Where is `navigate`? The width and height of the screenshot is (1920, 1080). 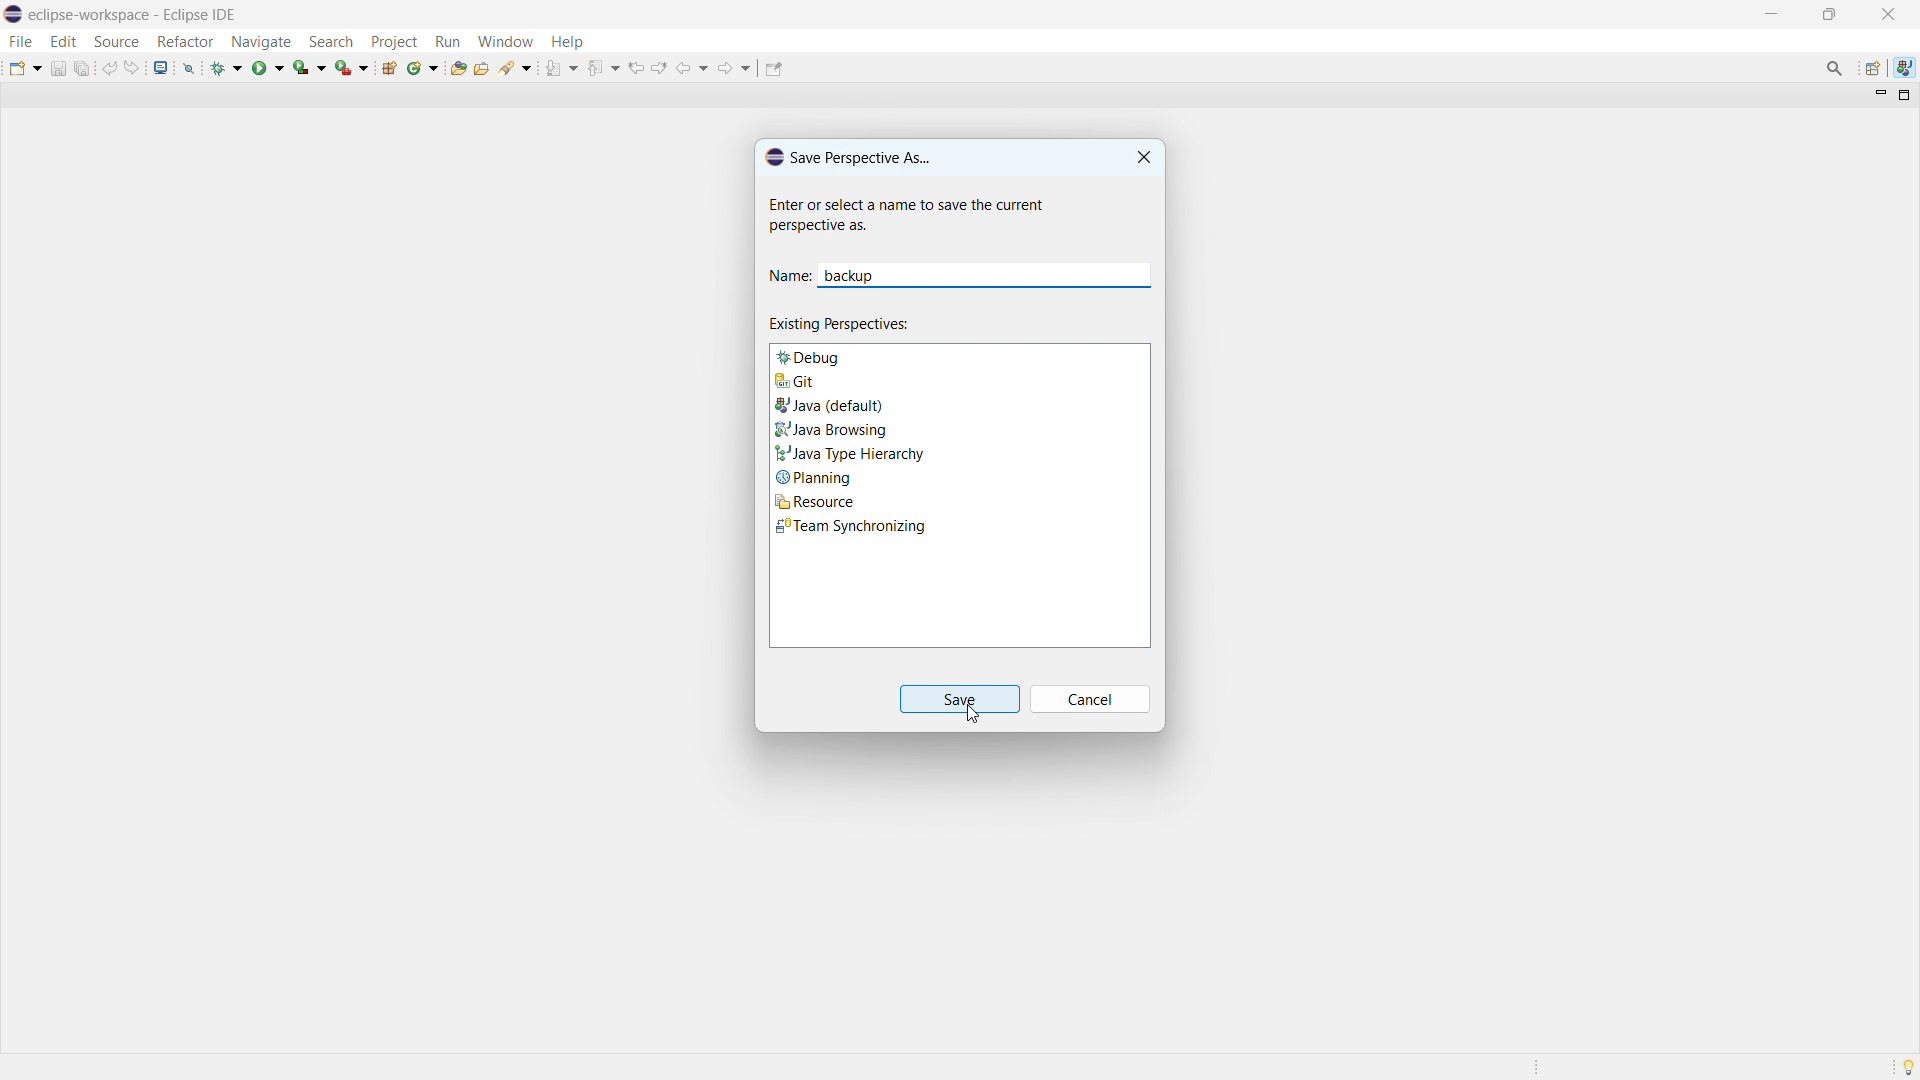 navigate is located at coordinates (261, 41).